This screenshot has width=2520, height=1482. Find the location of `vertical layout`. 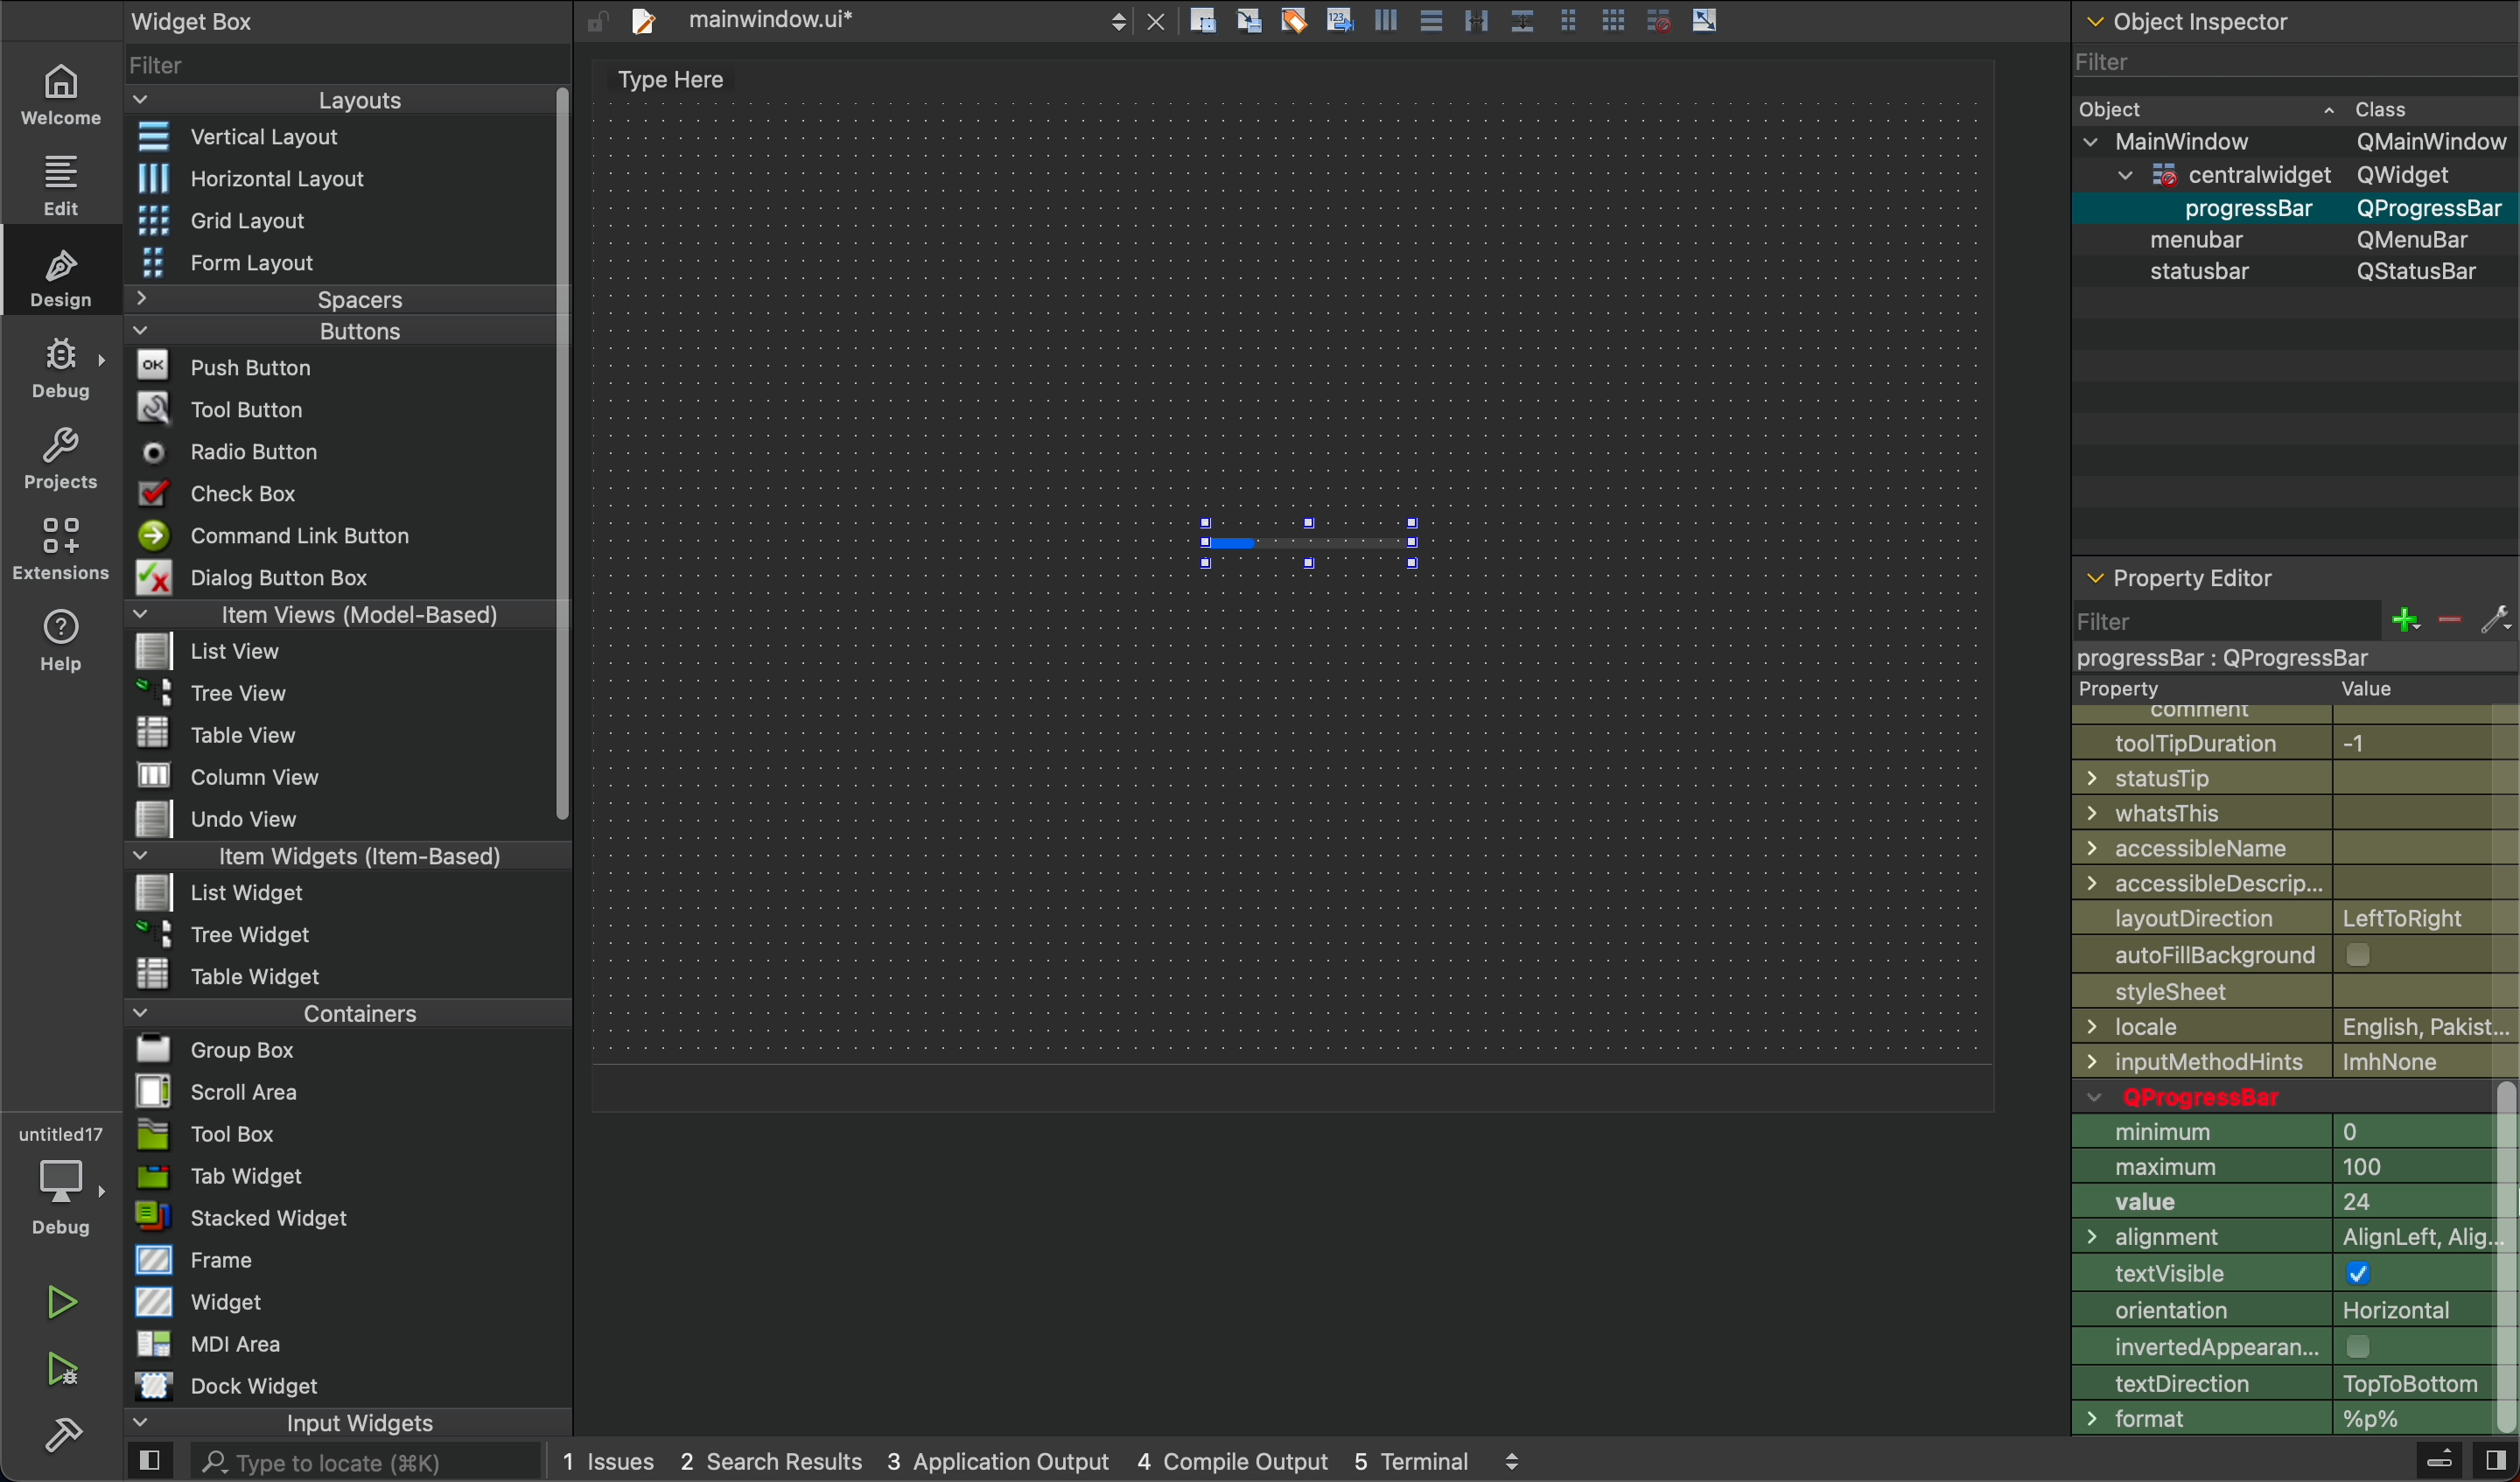

vertical layout is located at coordinates (331, 139).